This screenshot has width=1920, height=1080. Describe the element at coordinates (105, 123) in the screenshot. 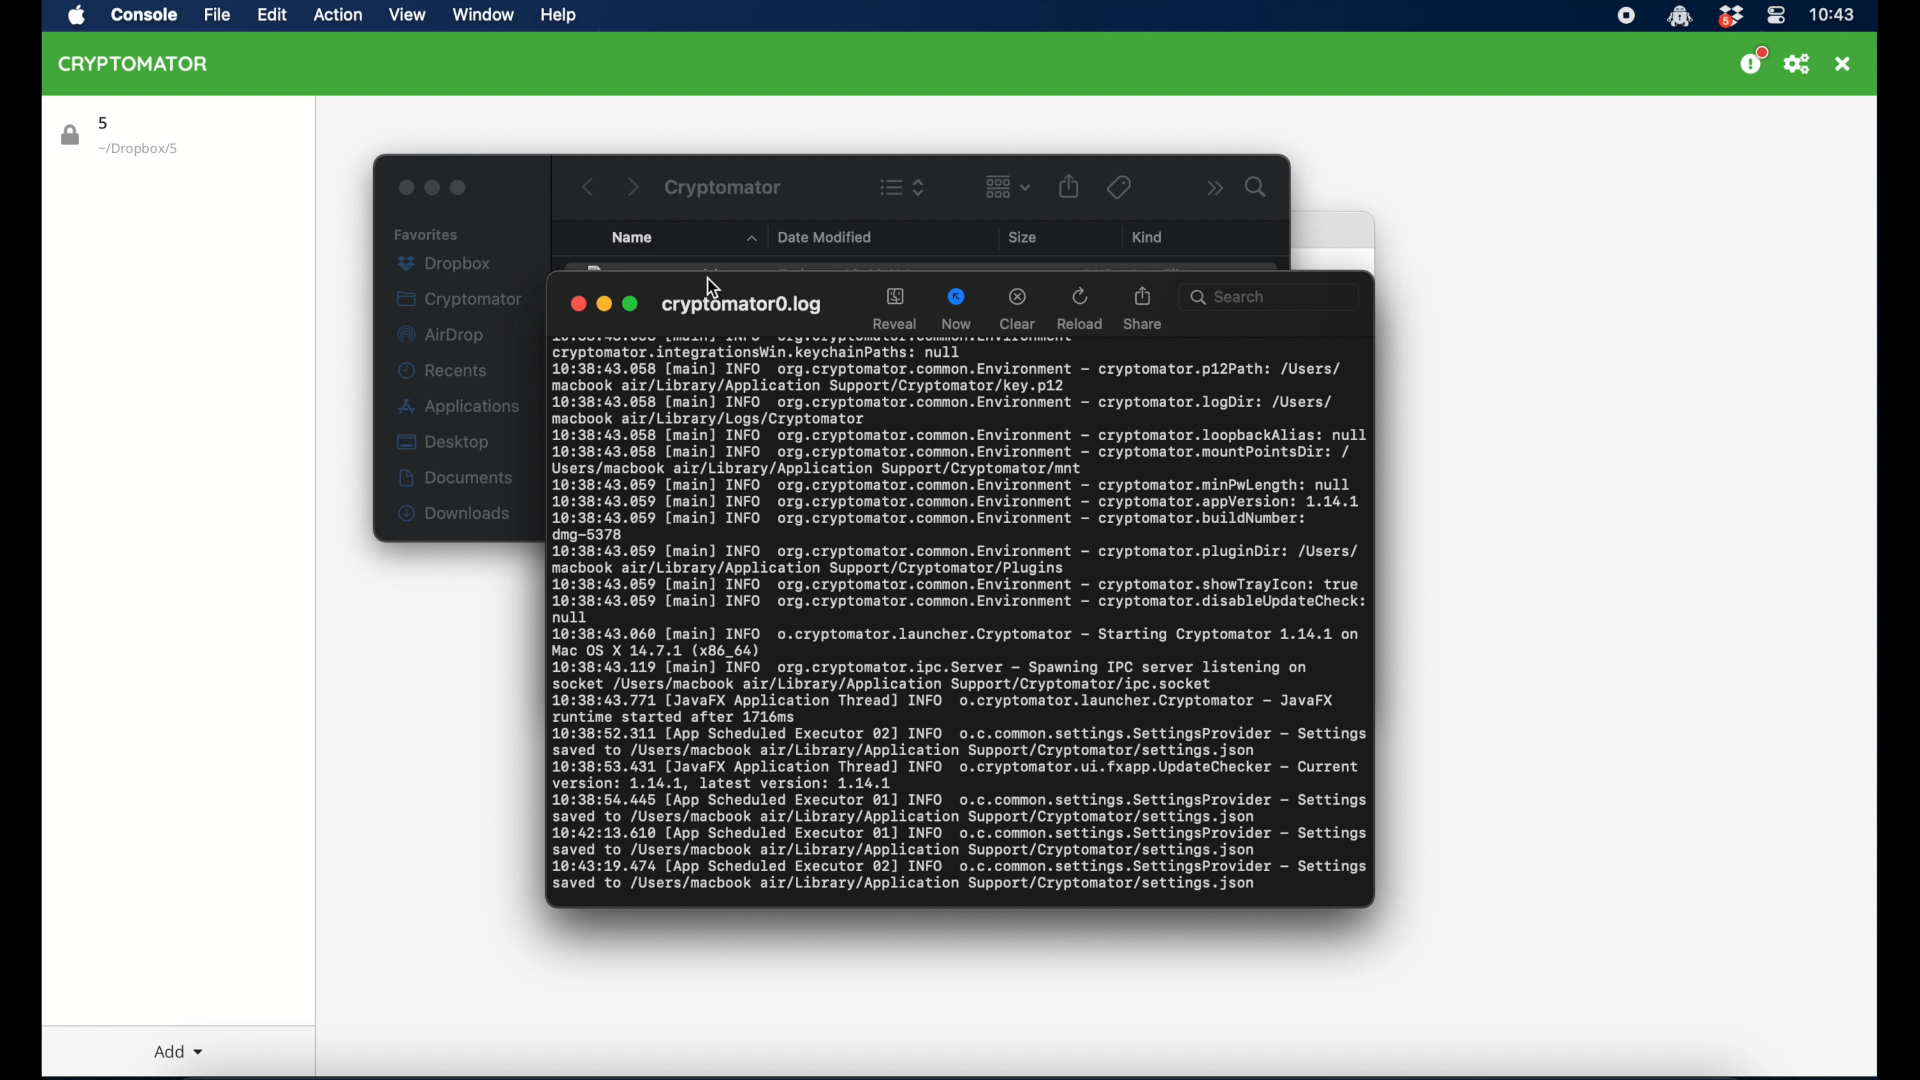

I see `5` at that location.